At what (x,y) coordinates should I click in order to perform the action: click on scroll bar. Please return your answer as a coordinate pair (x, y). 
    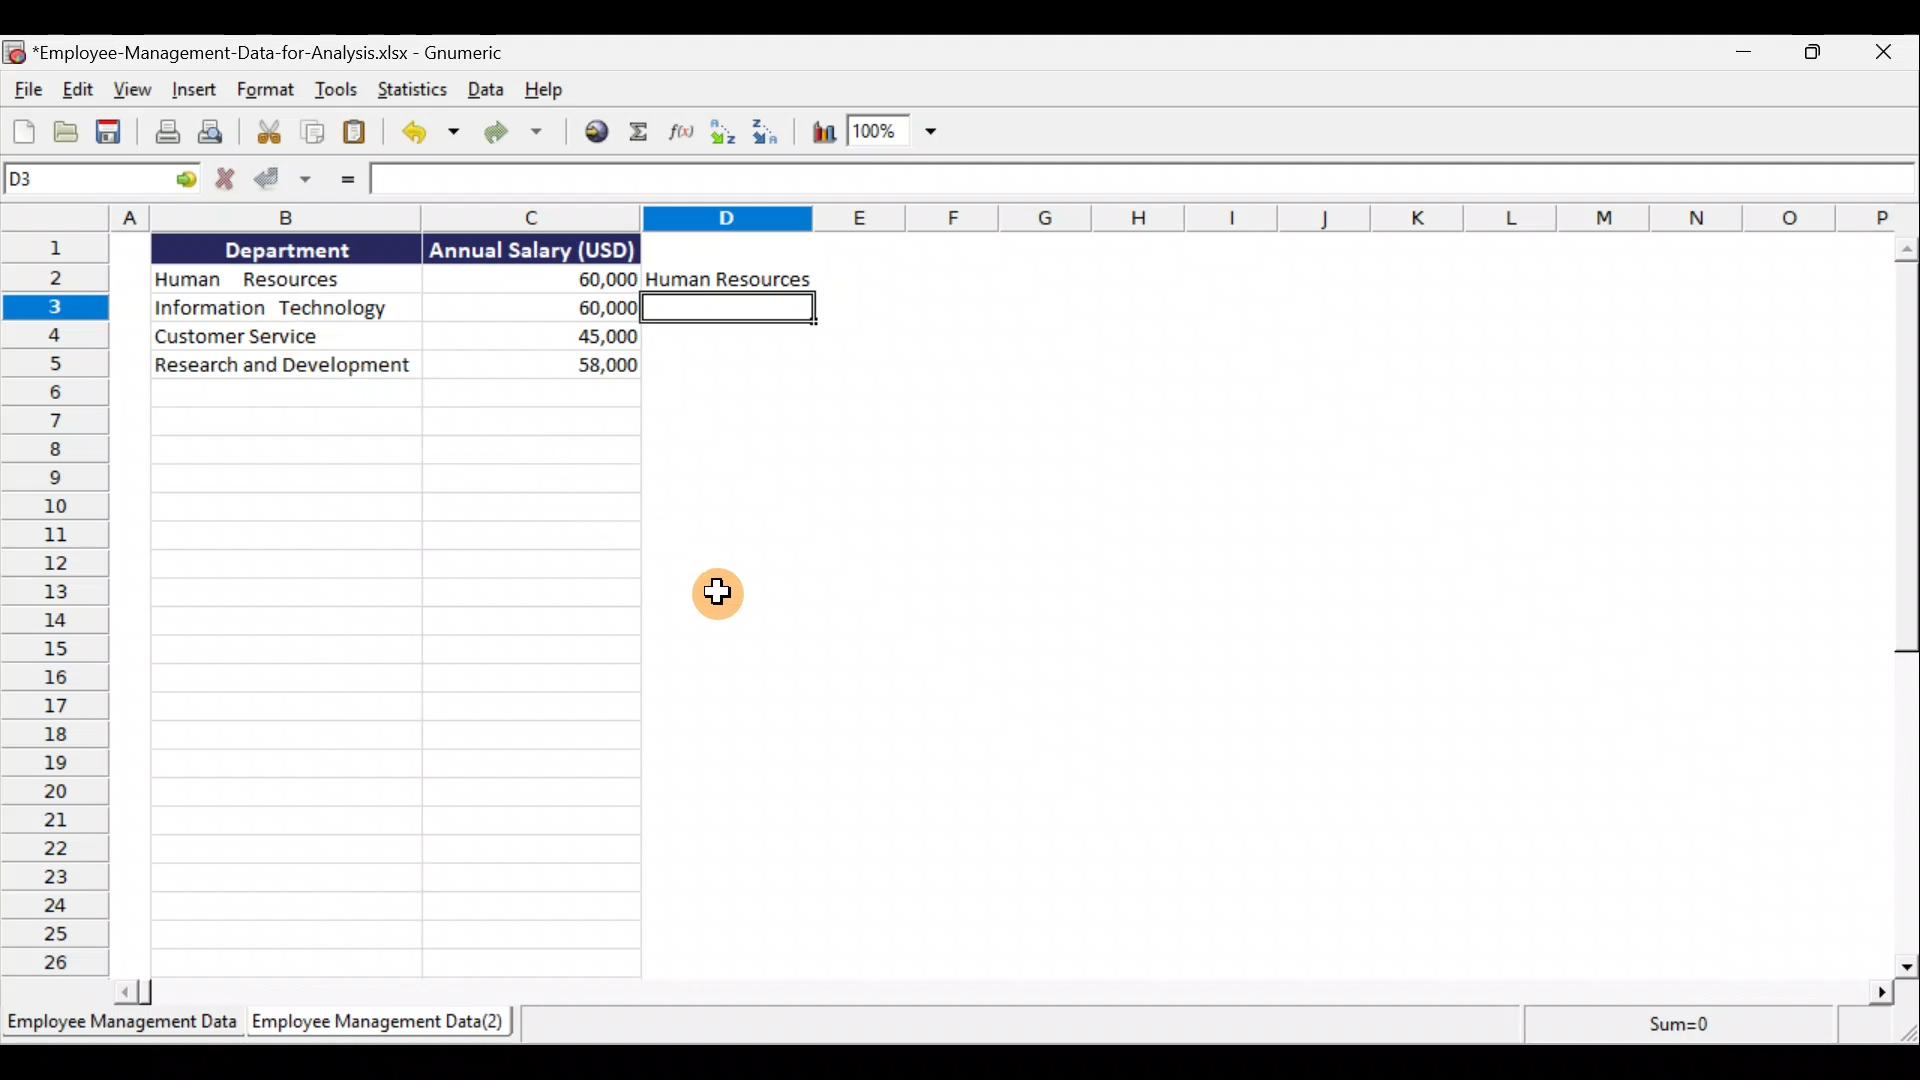
    Looking at the image, I should click on (1903, 608).